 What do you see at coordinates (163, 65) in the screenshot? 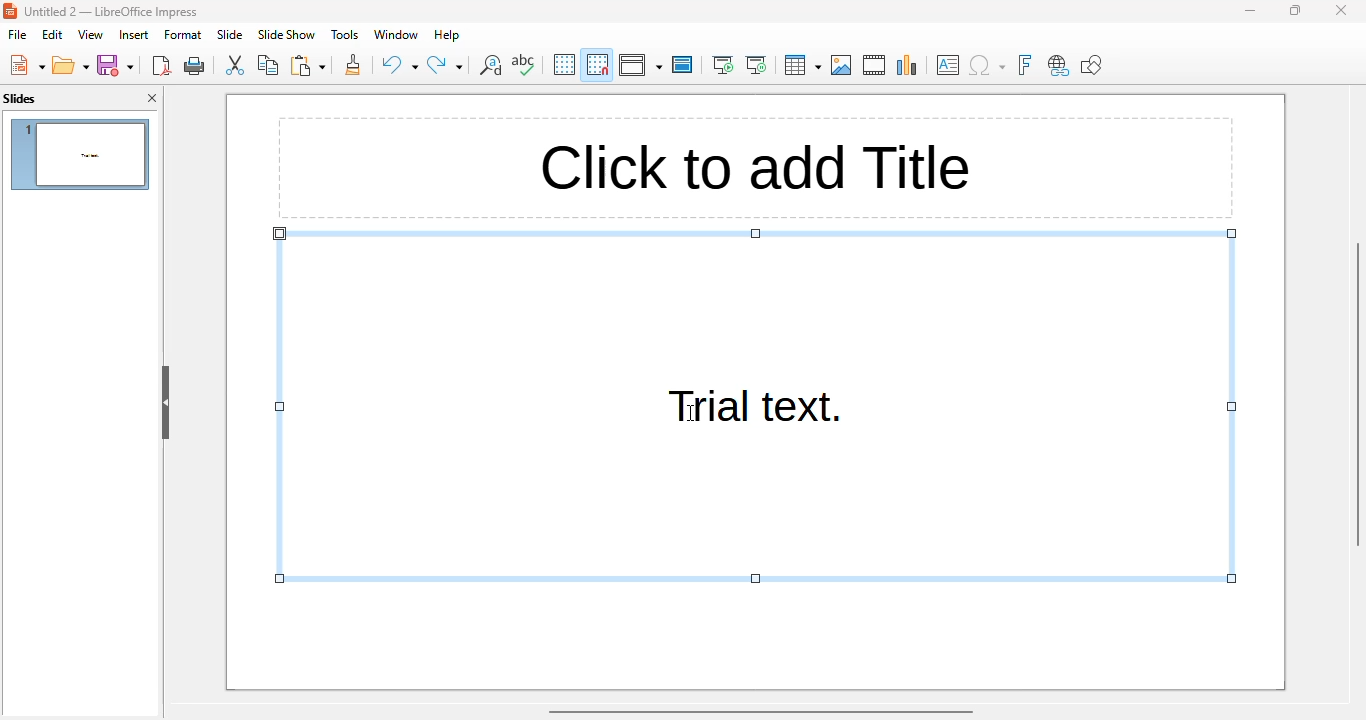
I see `export directly as PDF` at bounding box center [163, 65].